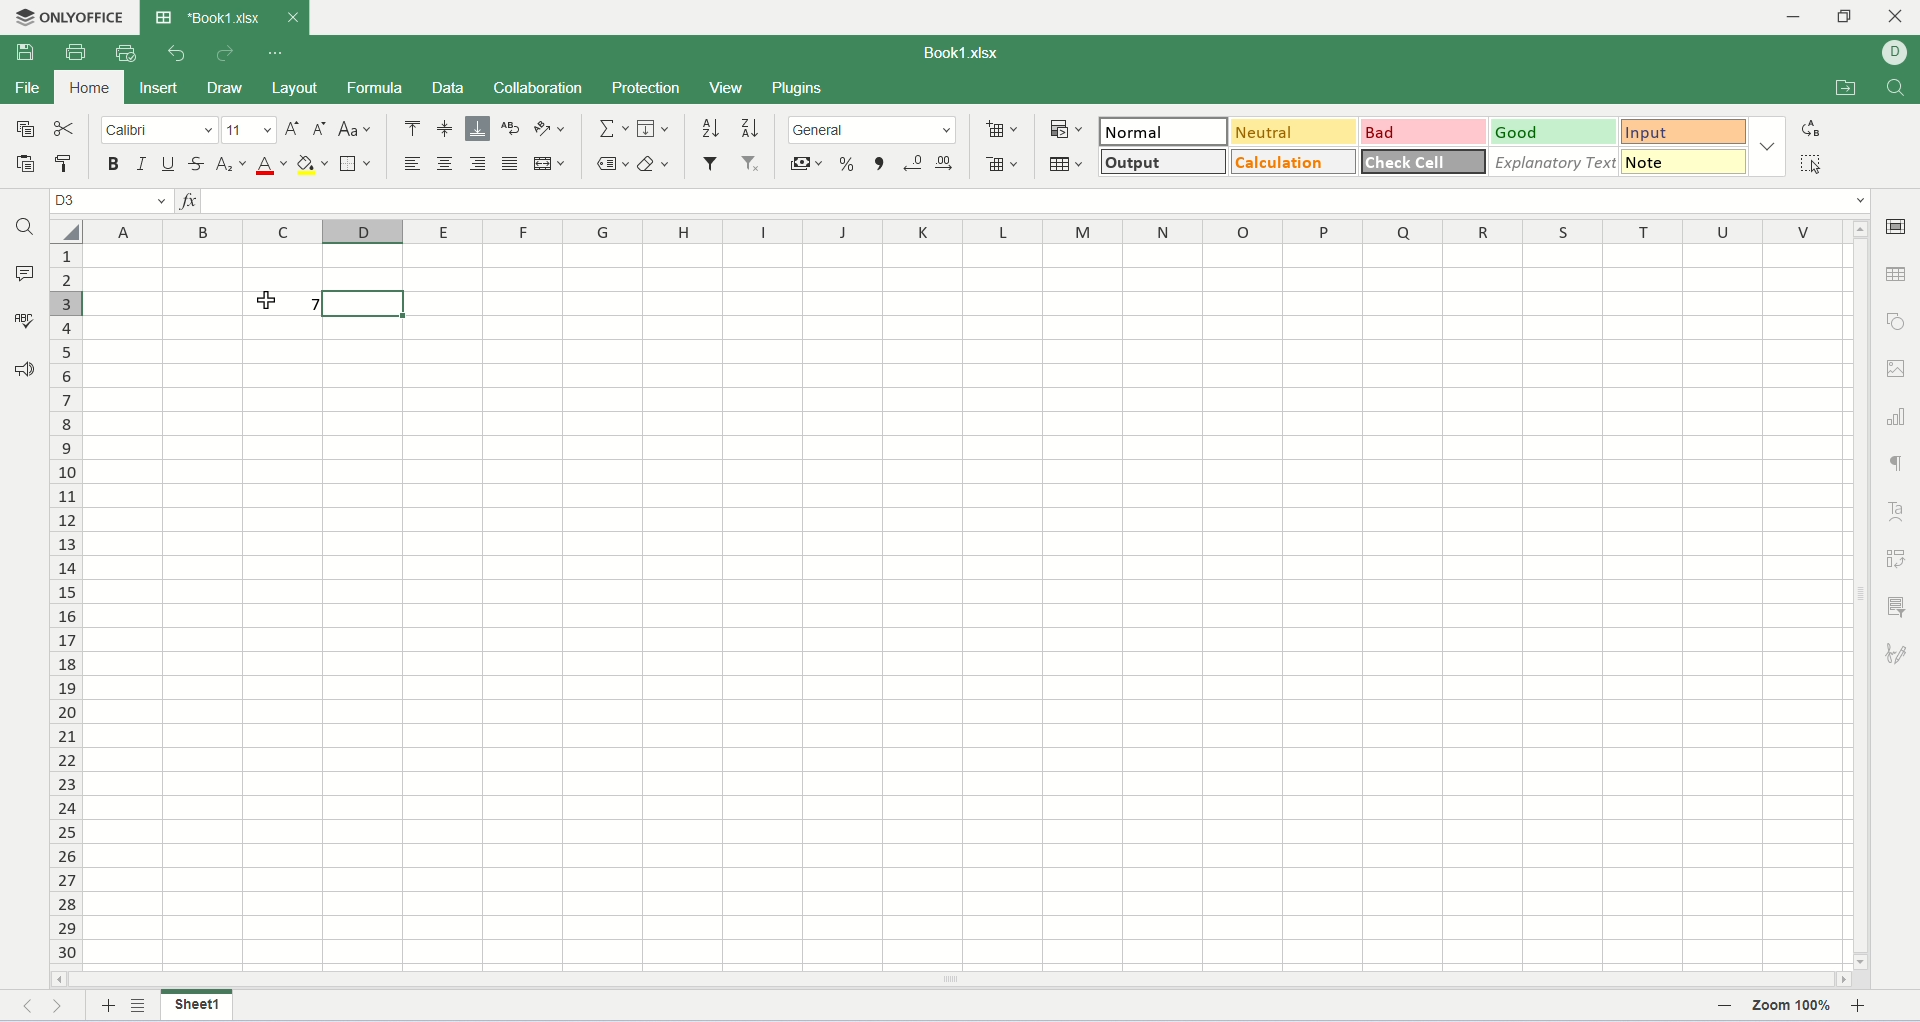 The width and height of the screenshot is (1920, 1022). What do you see at coordinates (320, 128) in the screenshot?
I see `decrease font size` at bounding box center [320, 128].